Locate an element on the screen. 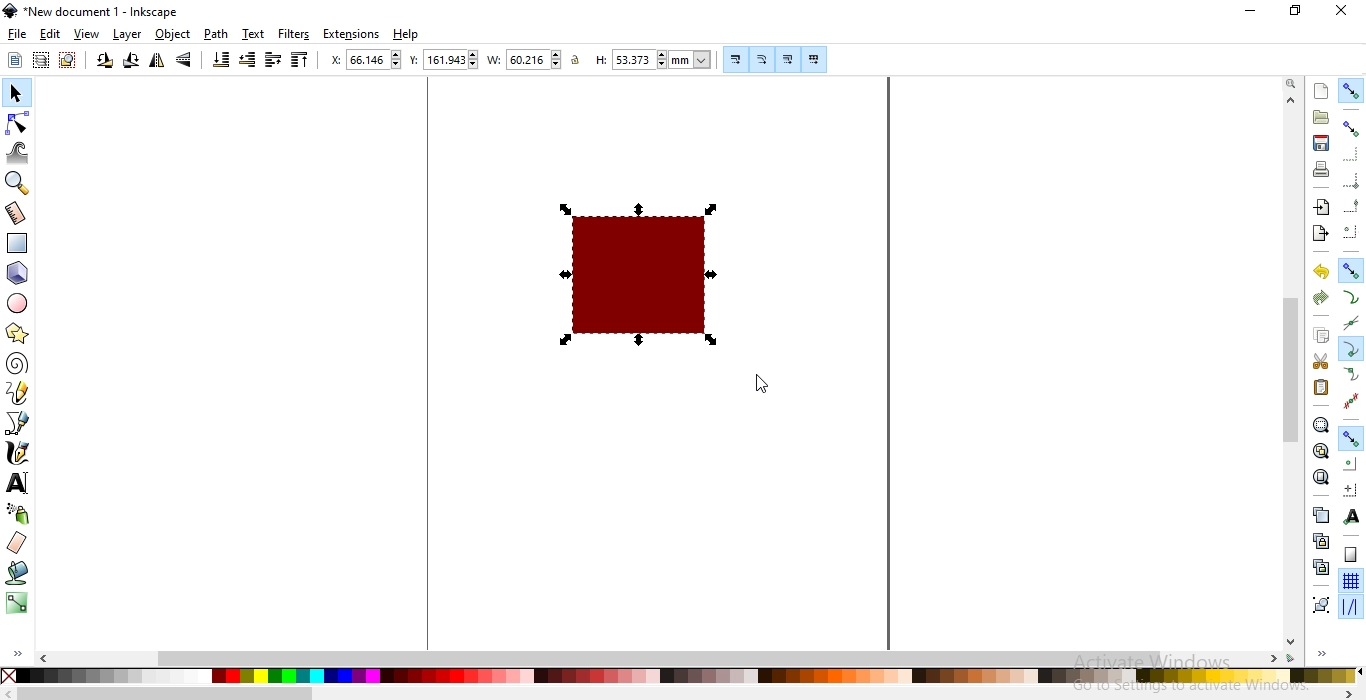  undo an action is located at coordinates (1322, 271).